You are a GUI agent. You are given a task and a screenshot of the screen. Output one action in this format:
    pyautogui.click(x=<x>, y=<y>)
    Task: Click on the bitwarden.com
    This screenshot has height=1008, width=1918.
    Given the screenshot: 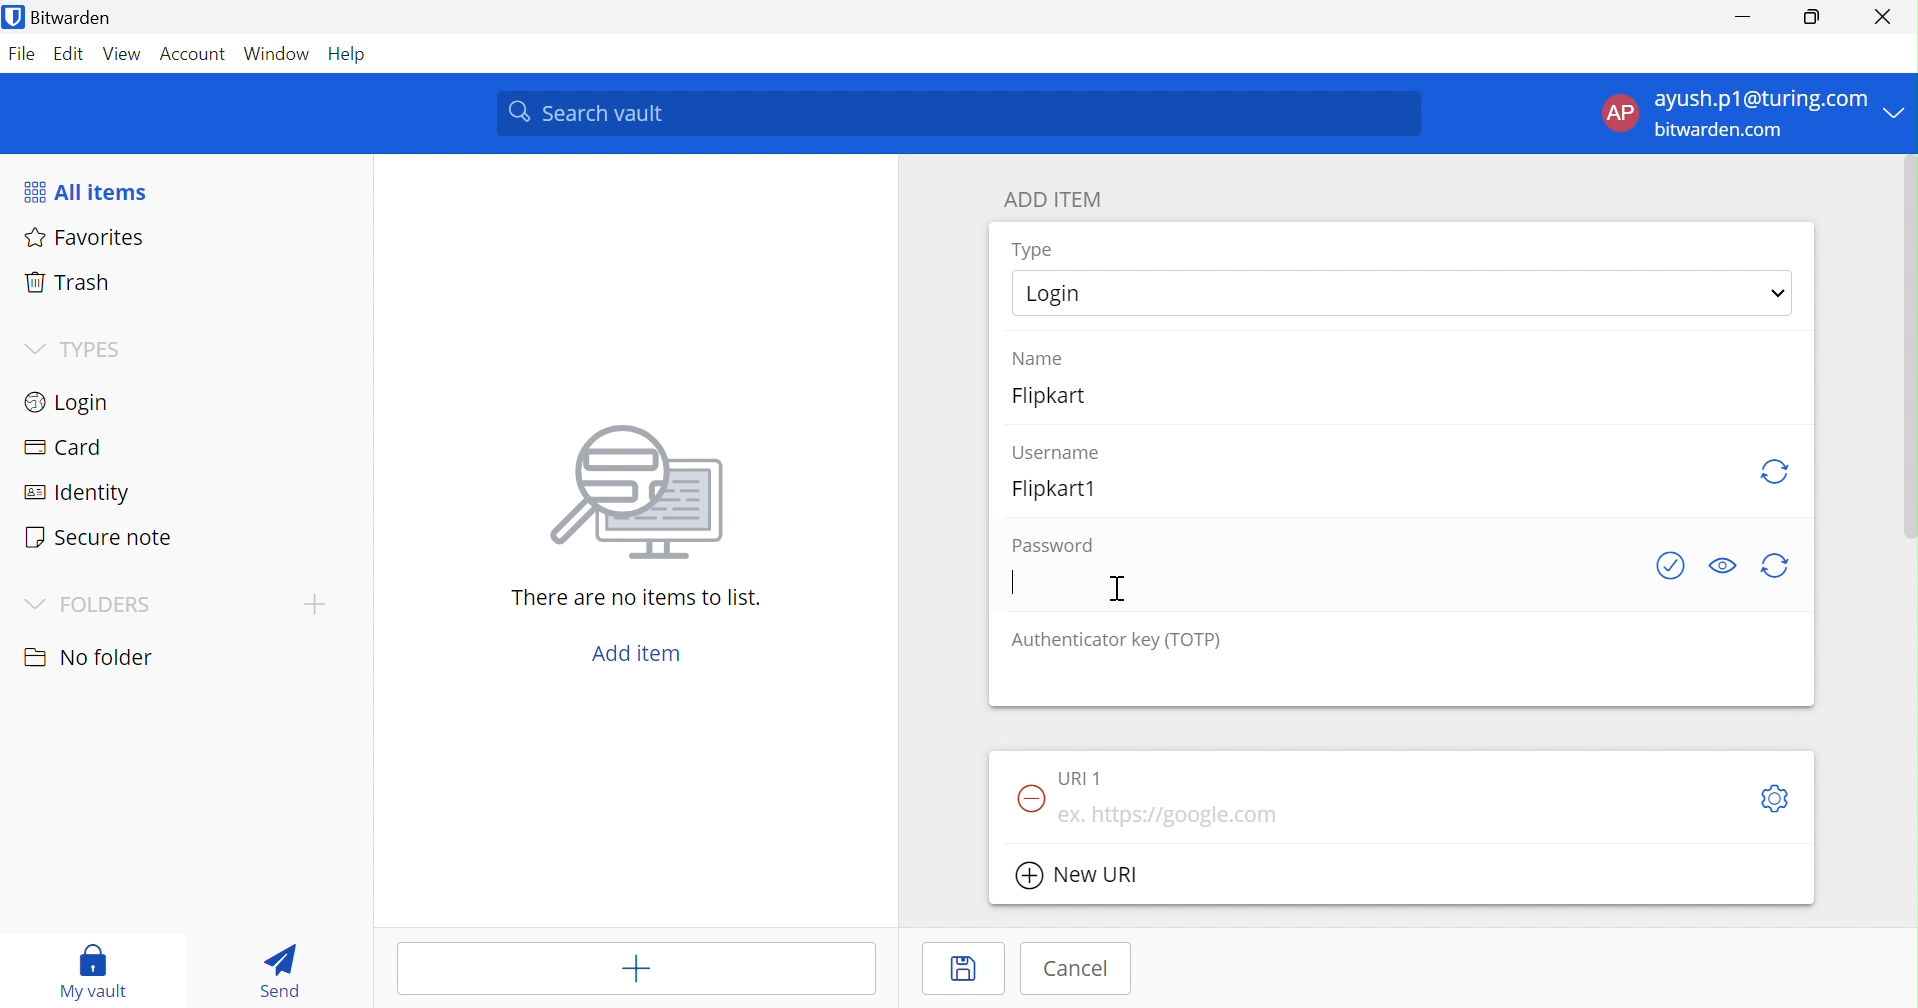 What is the action you would take?
    pyautogui.click(x=1728, y=132)
    